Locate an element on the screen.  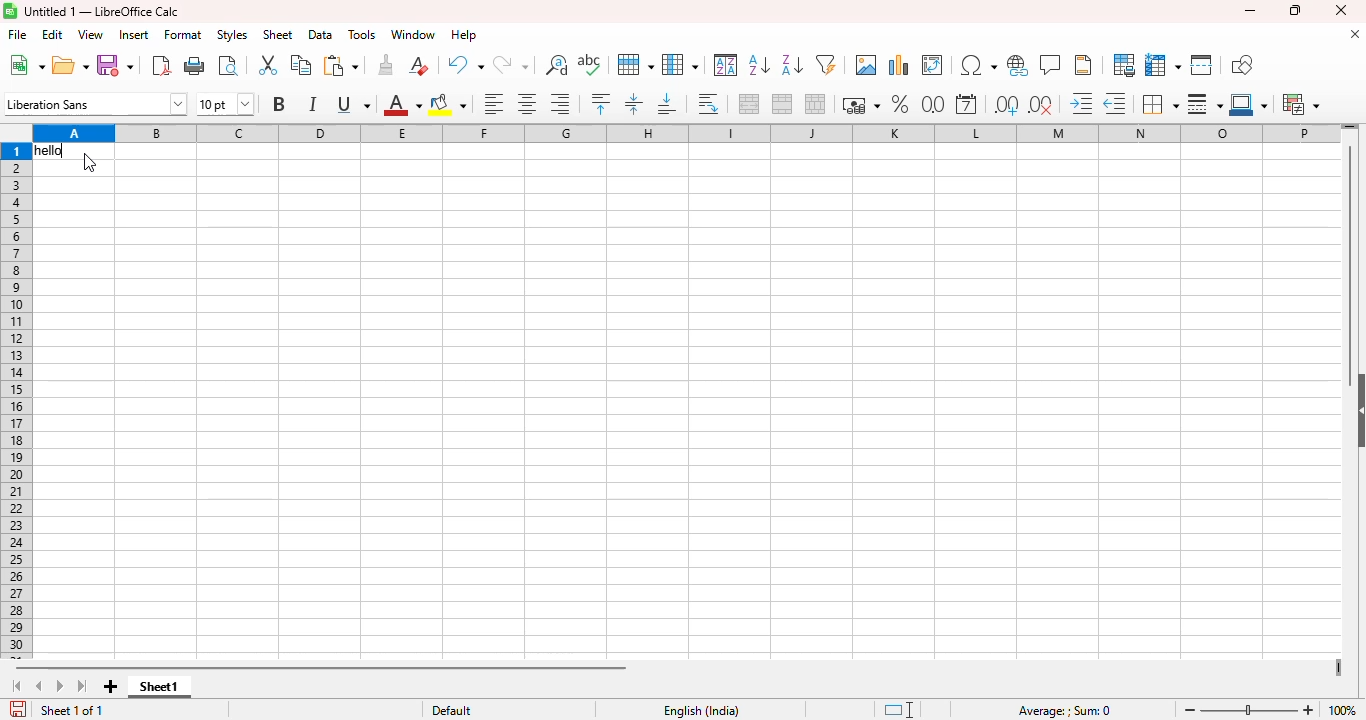
horizontal scroll bar is located at coordinates (321, 668).